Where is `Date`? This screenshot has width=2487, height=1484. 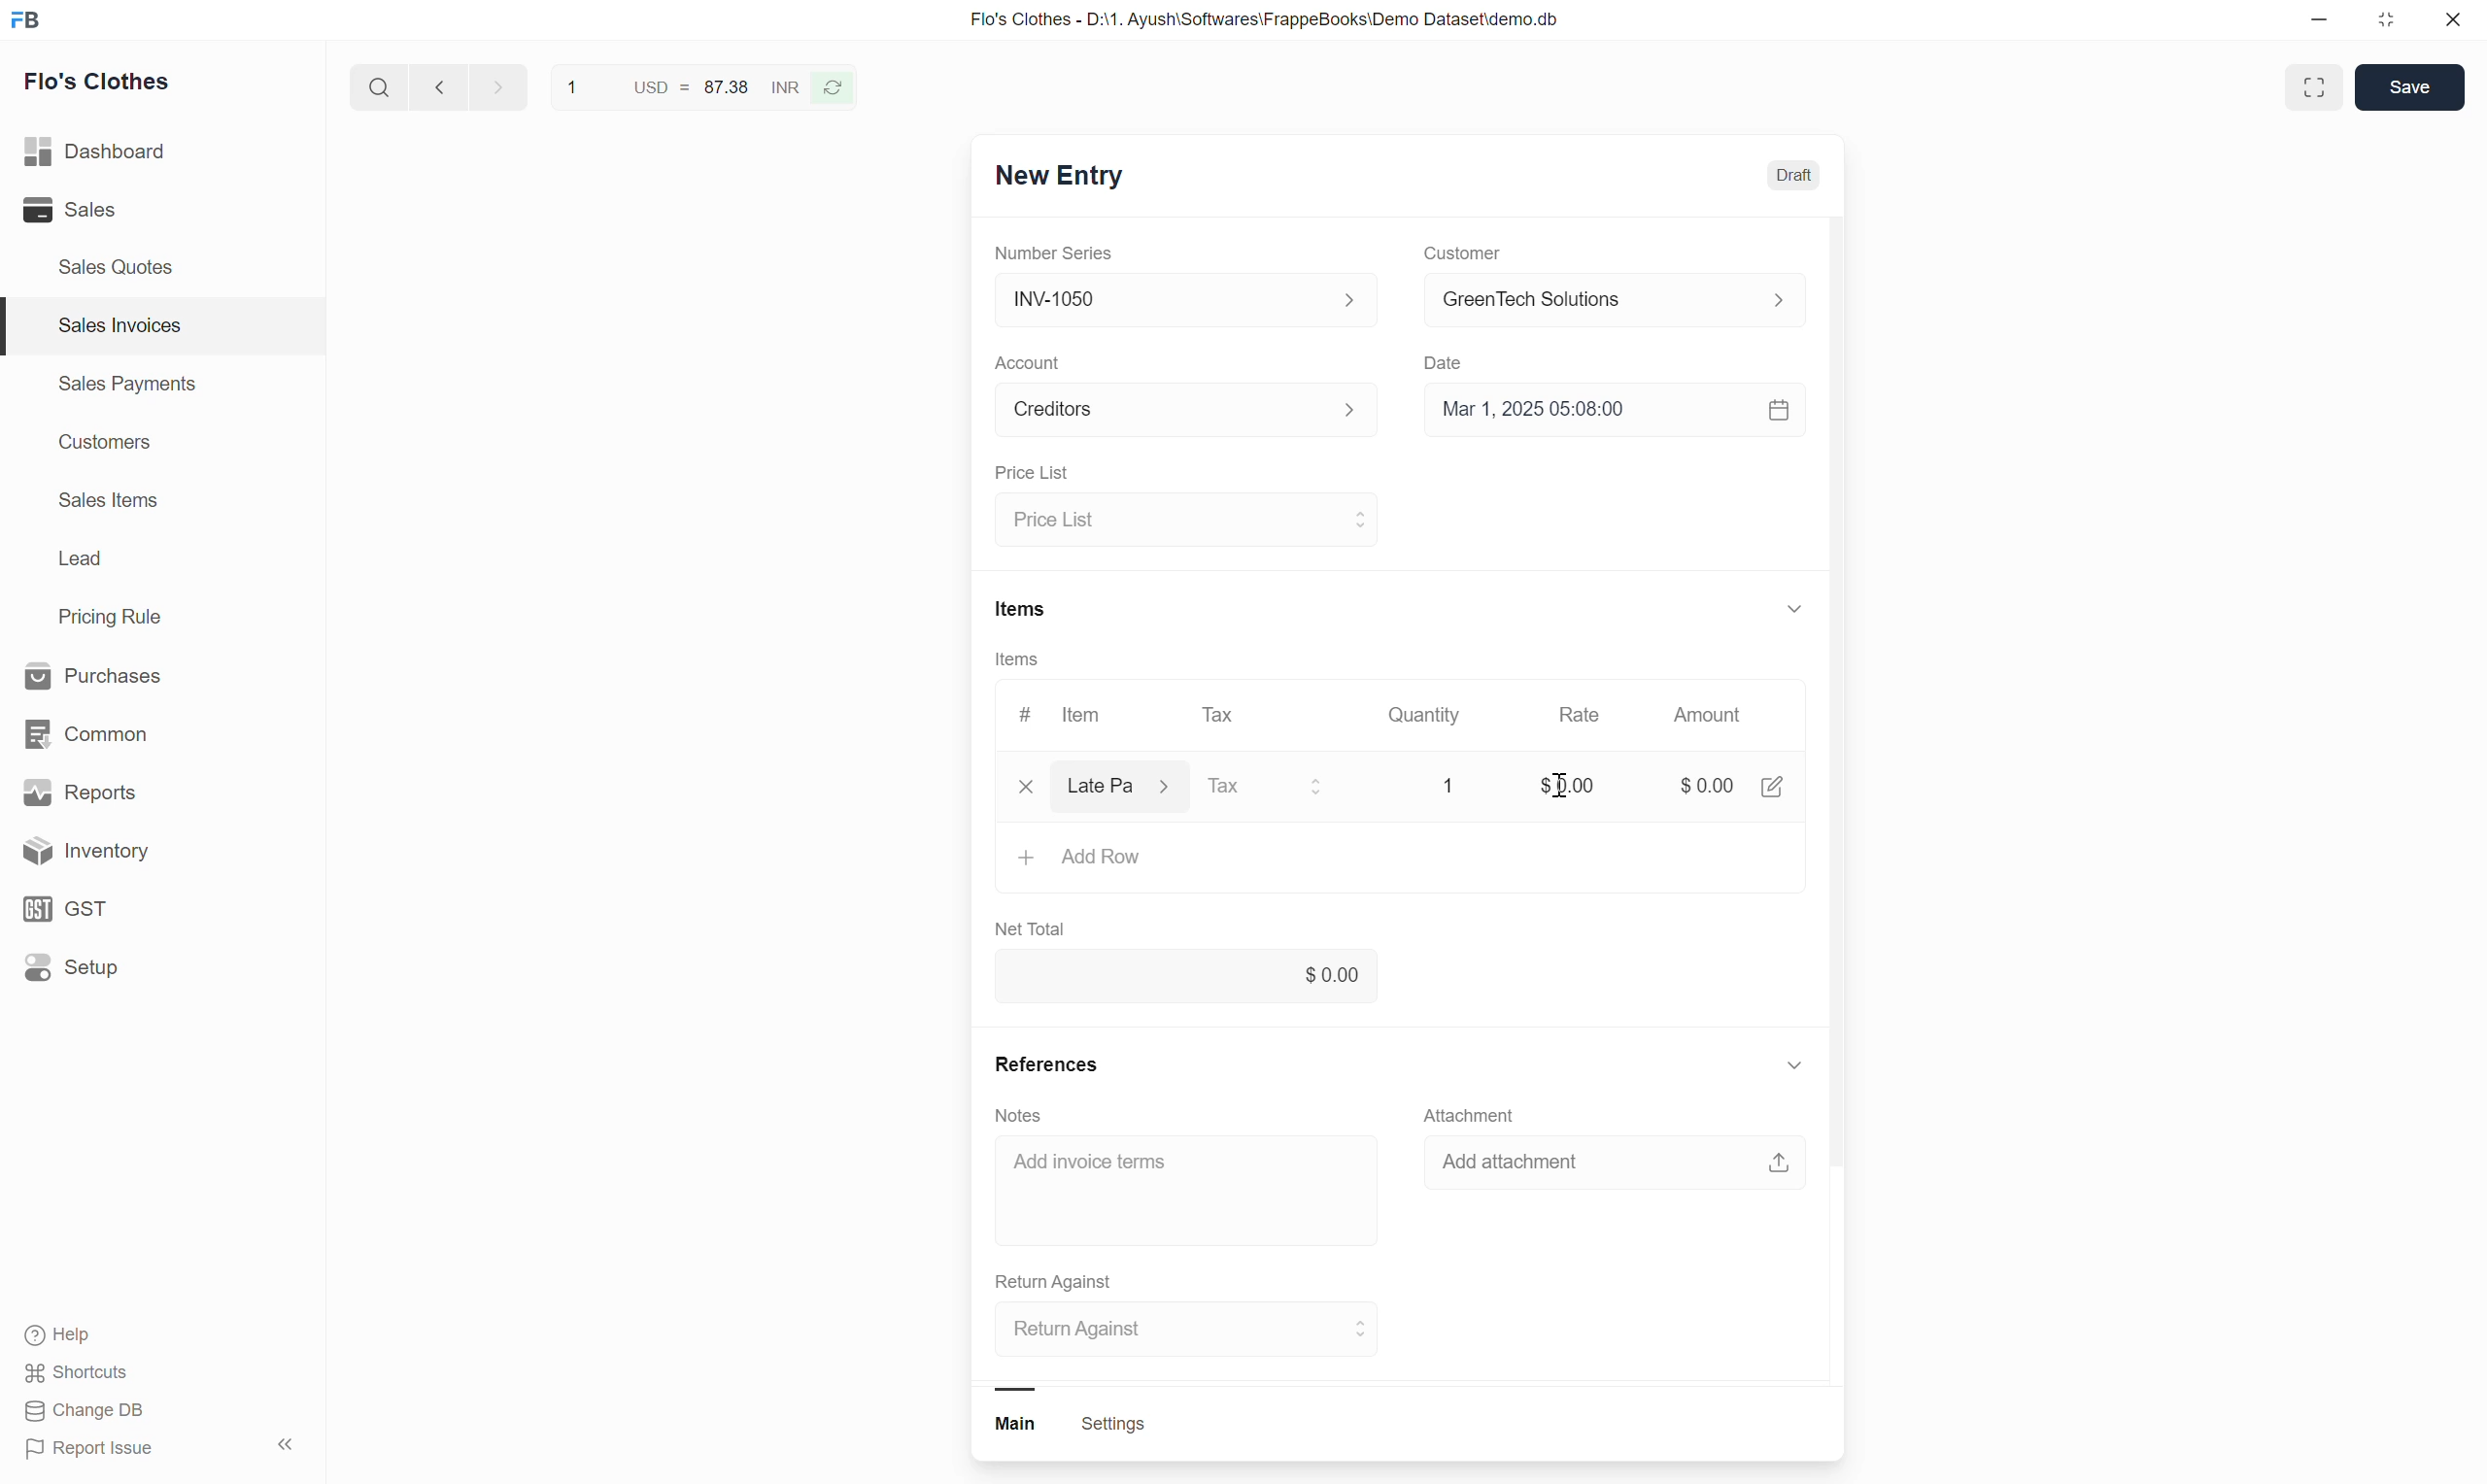
Date is located at coordinates (1449, 365).